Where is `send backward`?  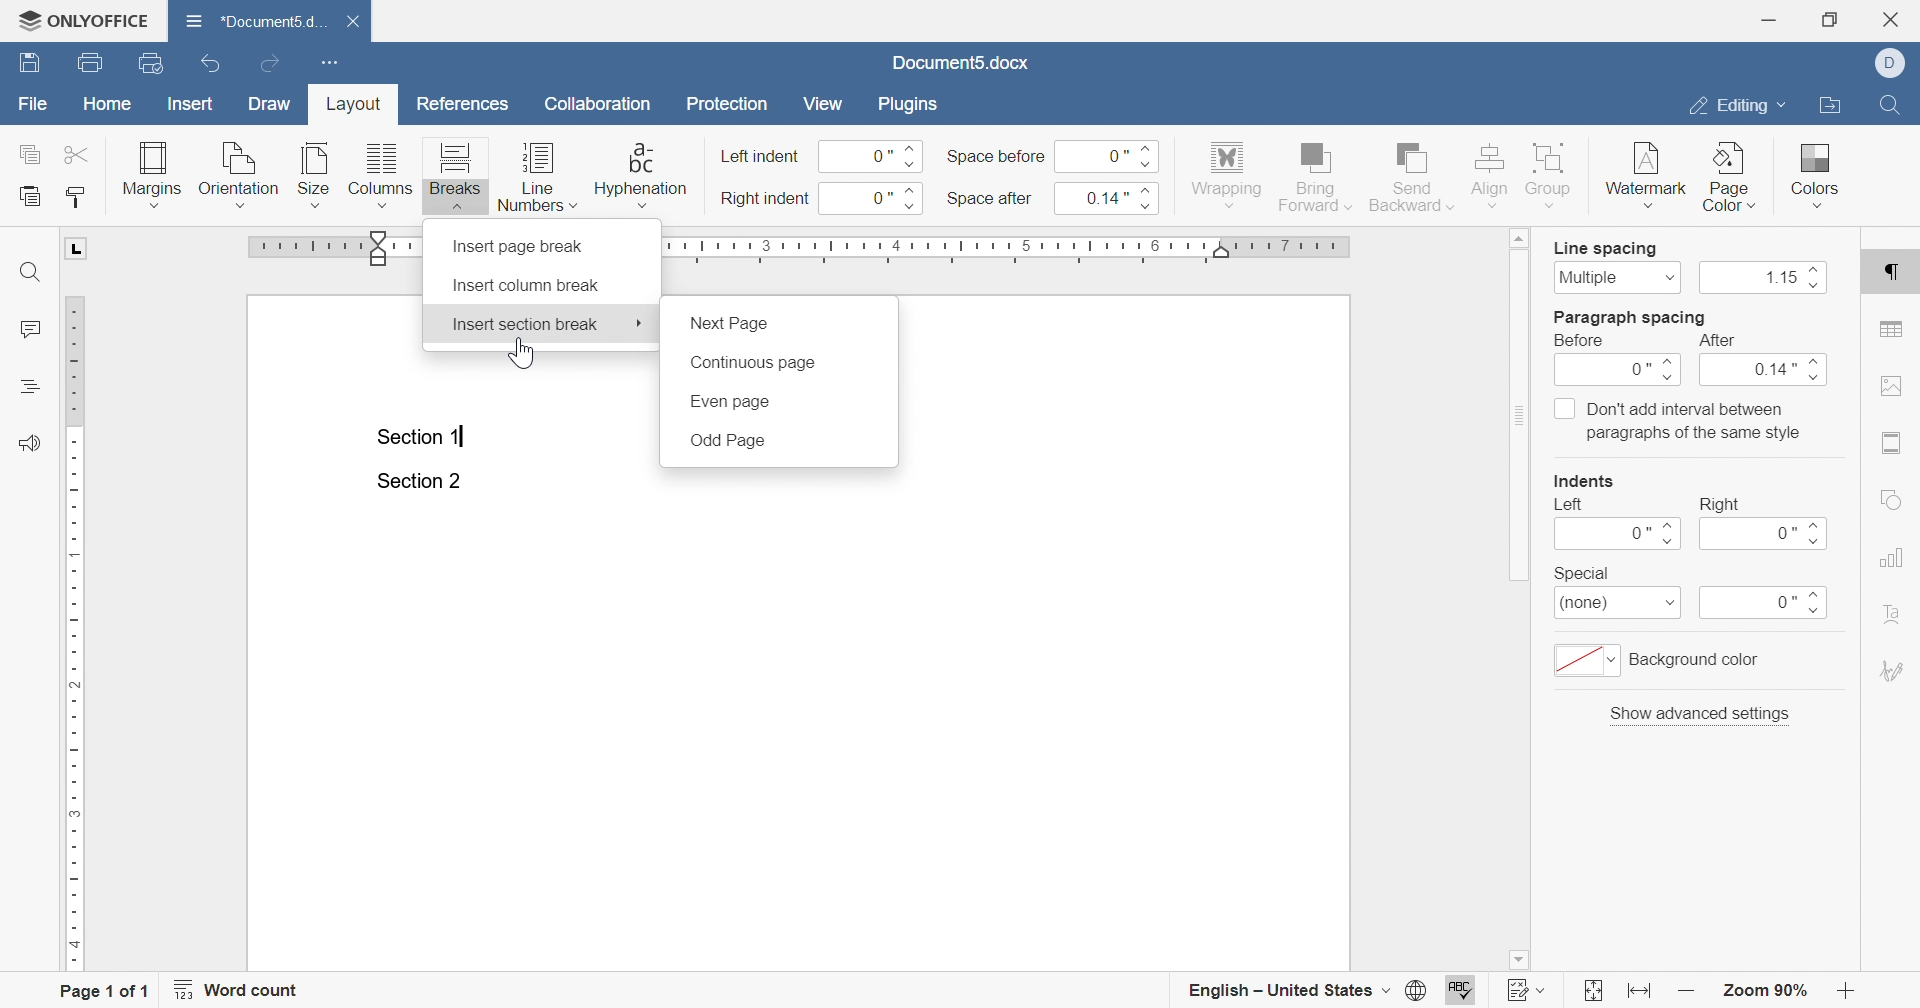 send backward is located at coordinates (1413, 174).